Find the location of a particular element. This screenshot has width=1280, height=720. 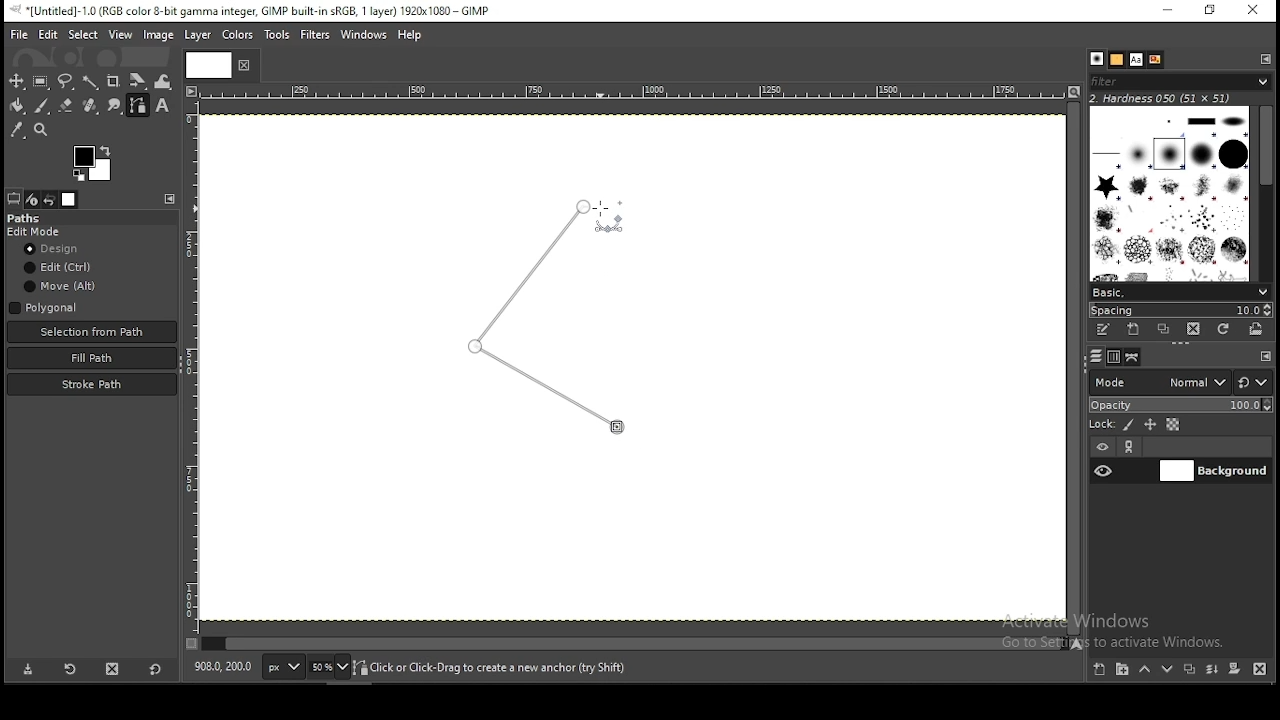

stroke path is located at coordinates (92, 384).